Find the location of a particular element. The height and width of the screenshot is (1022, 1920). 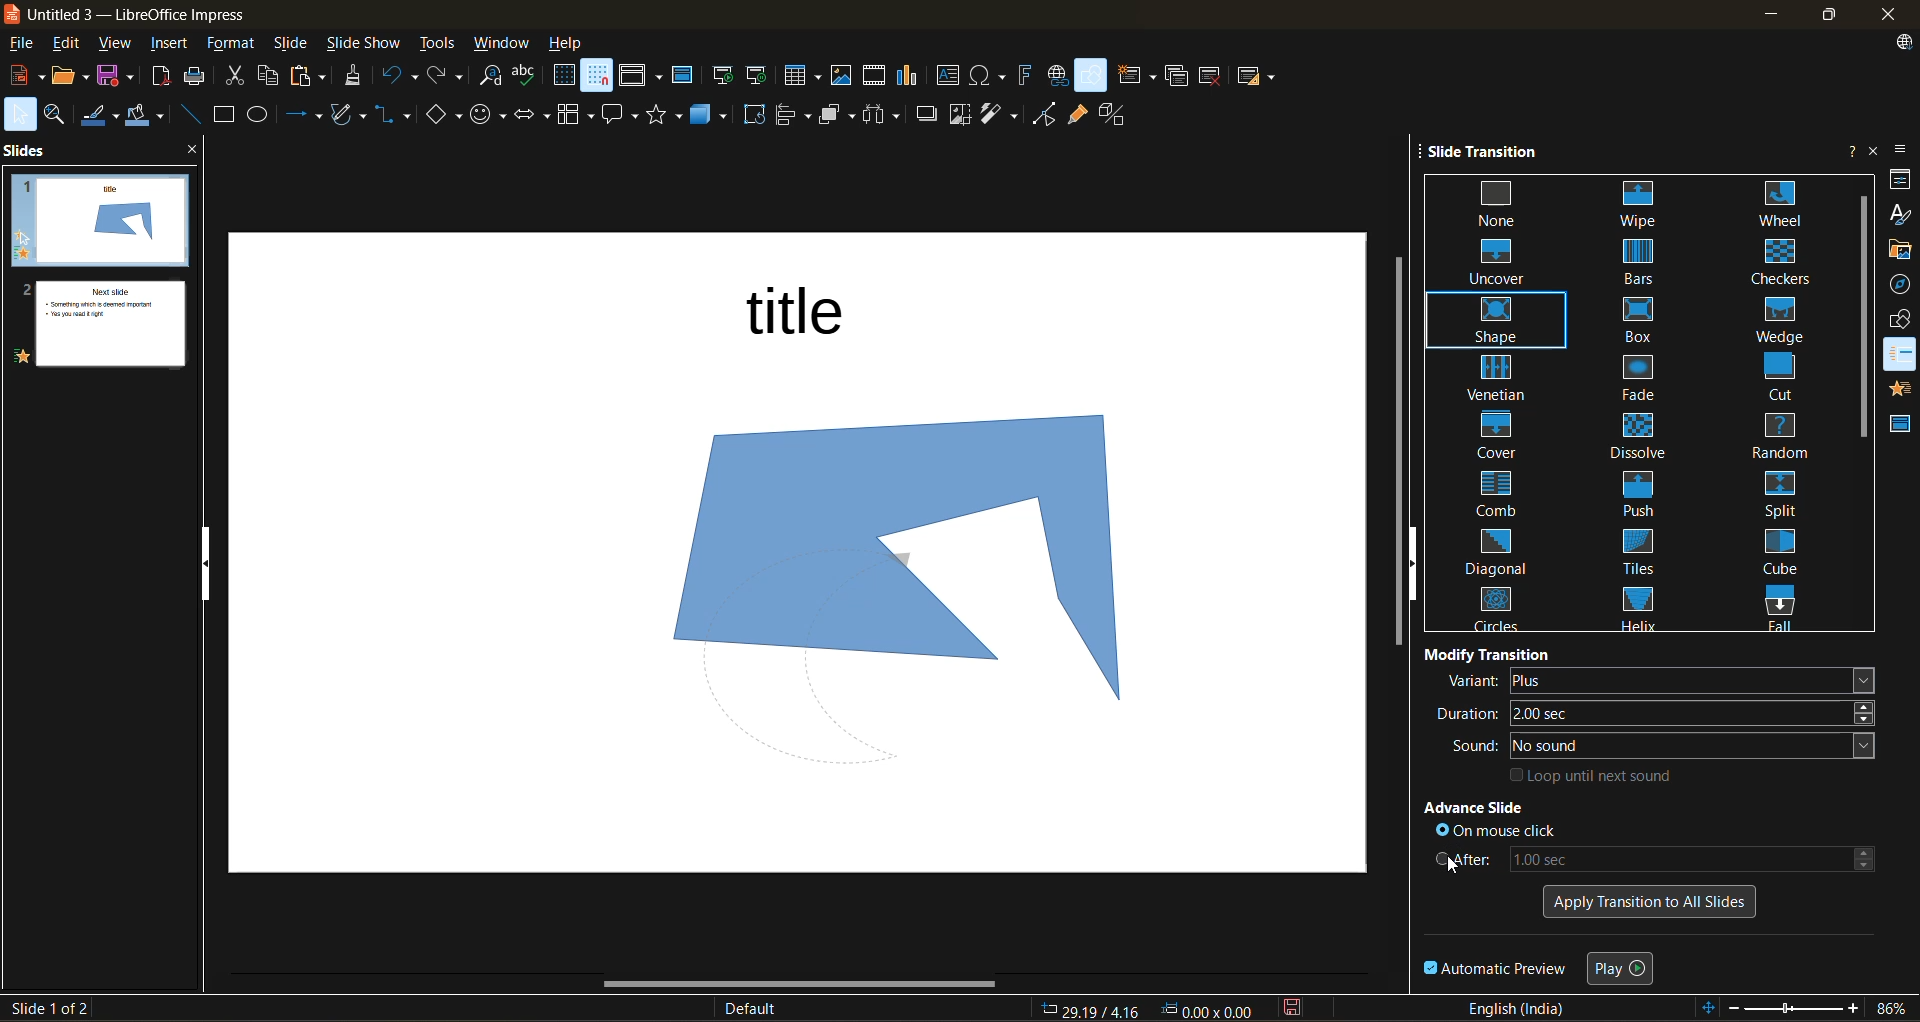

filter is located at coordinates (1002, 114).